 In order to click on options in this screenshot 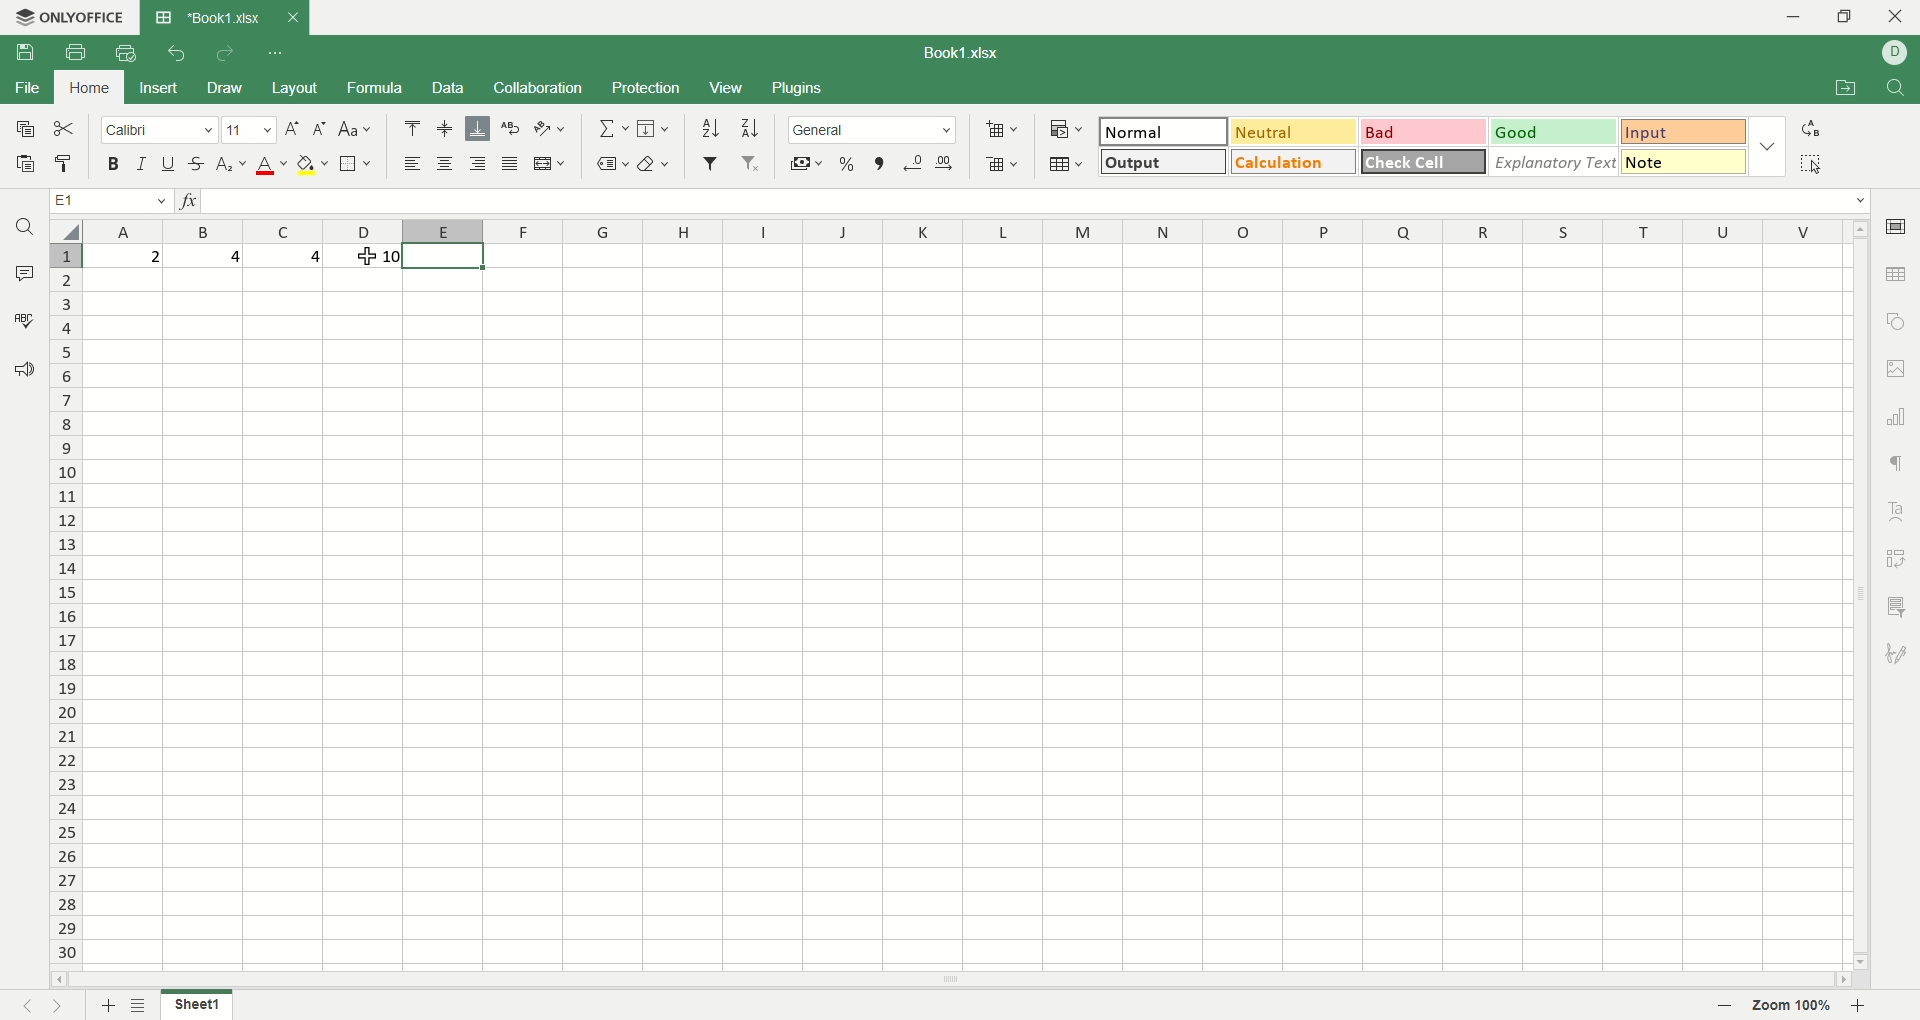, I will do `click(1765, 148)`.